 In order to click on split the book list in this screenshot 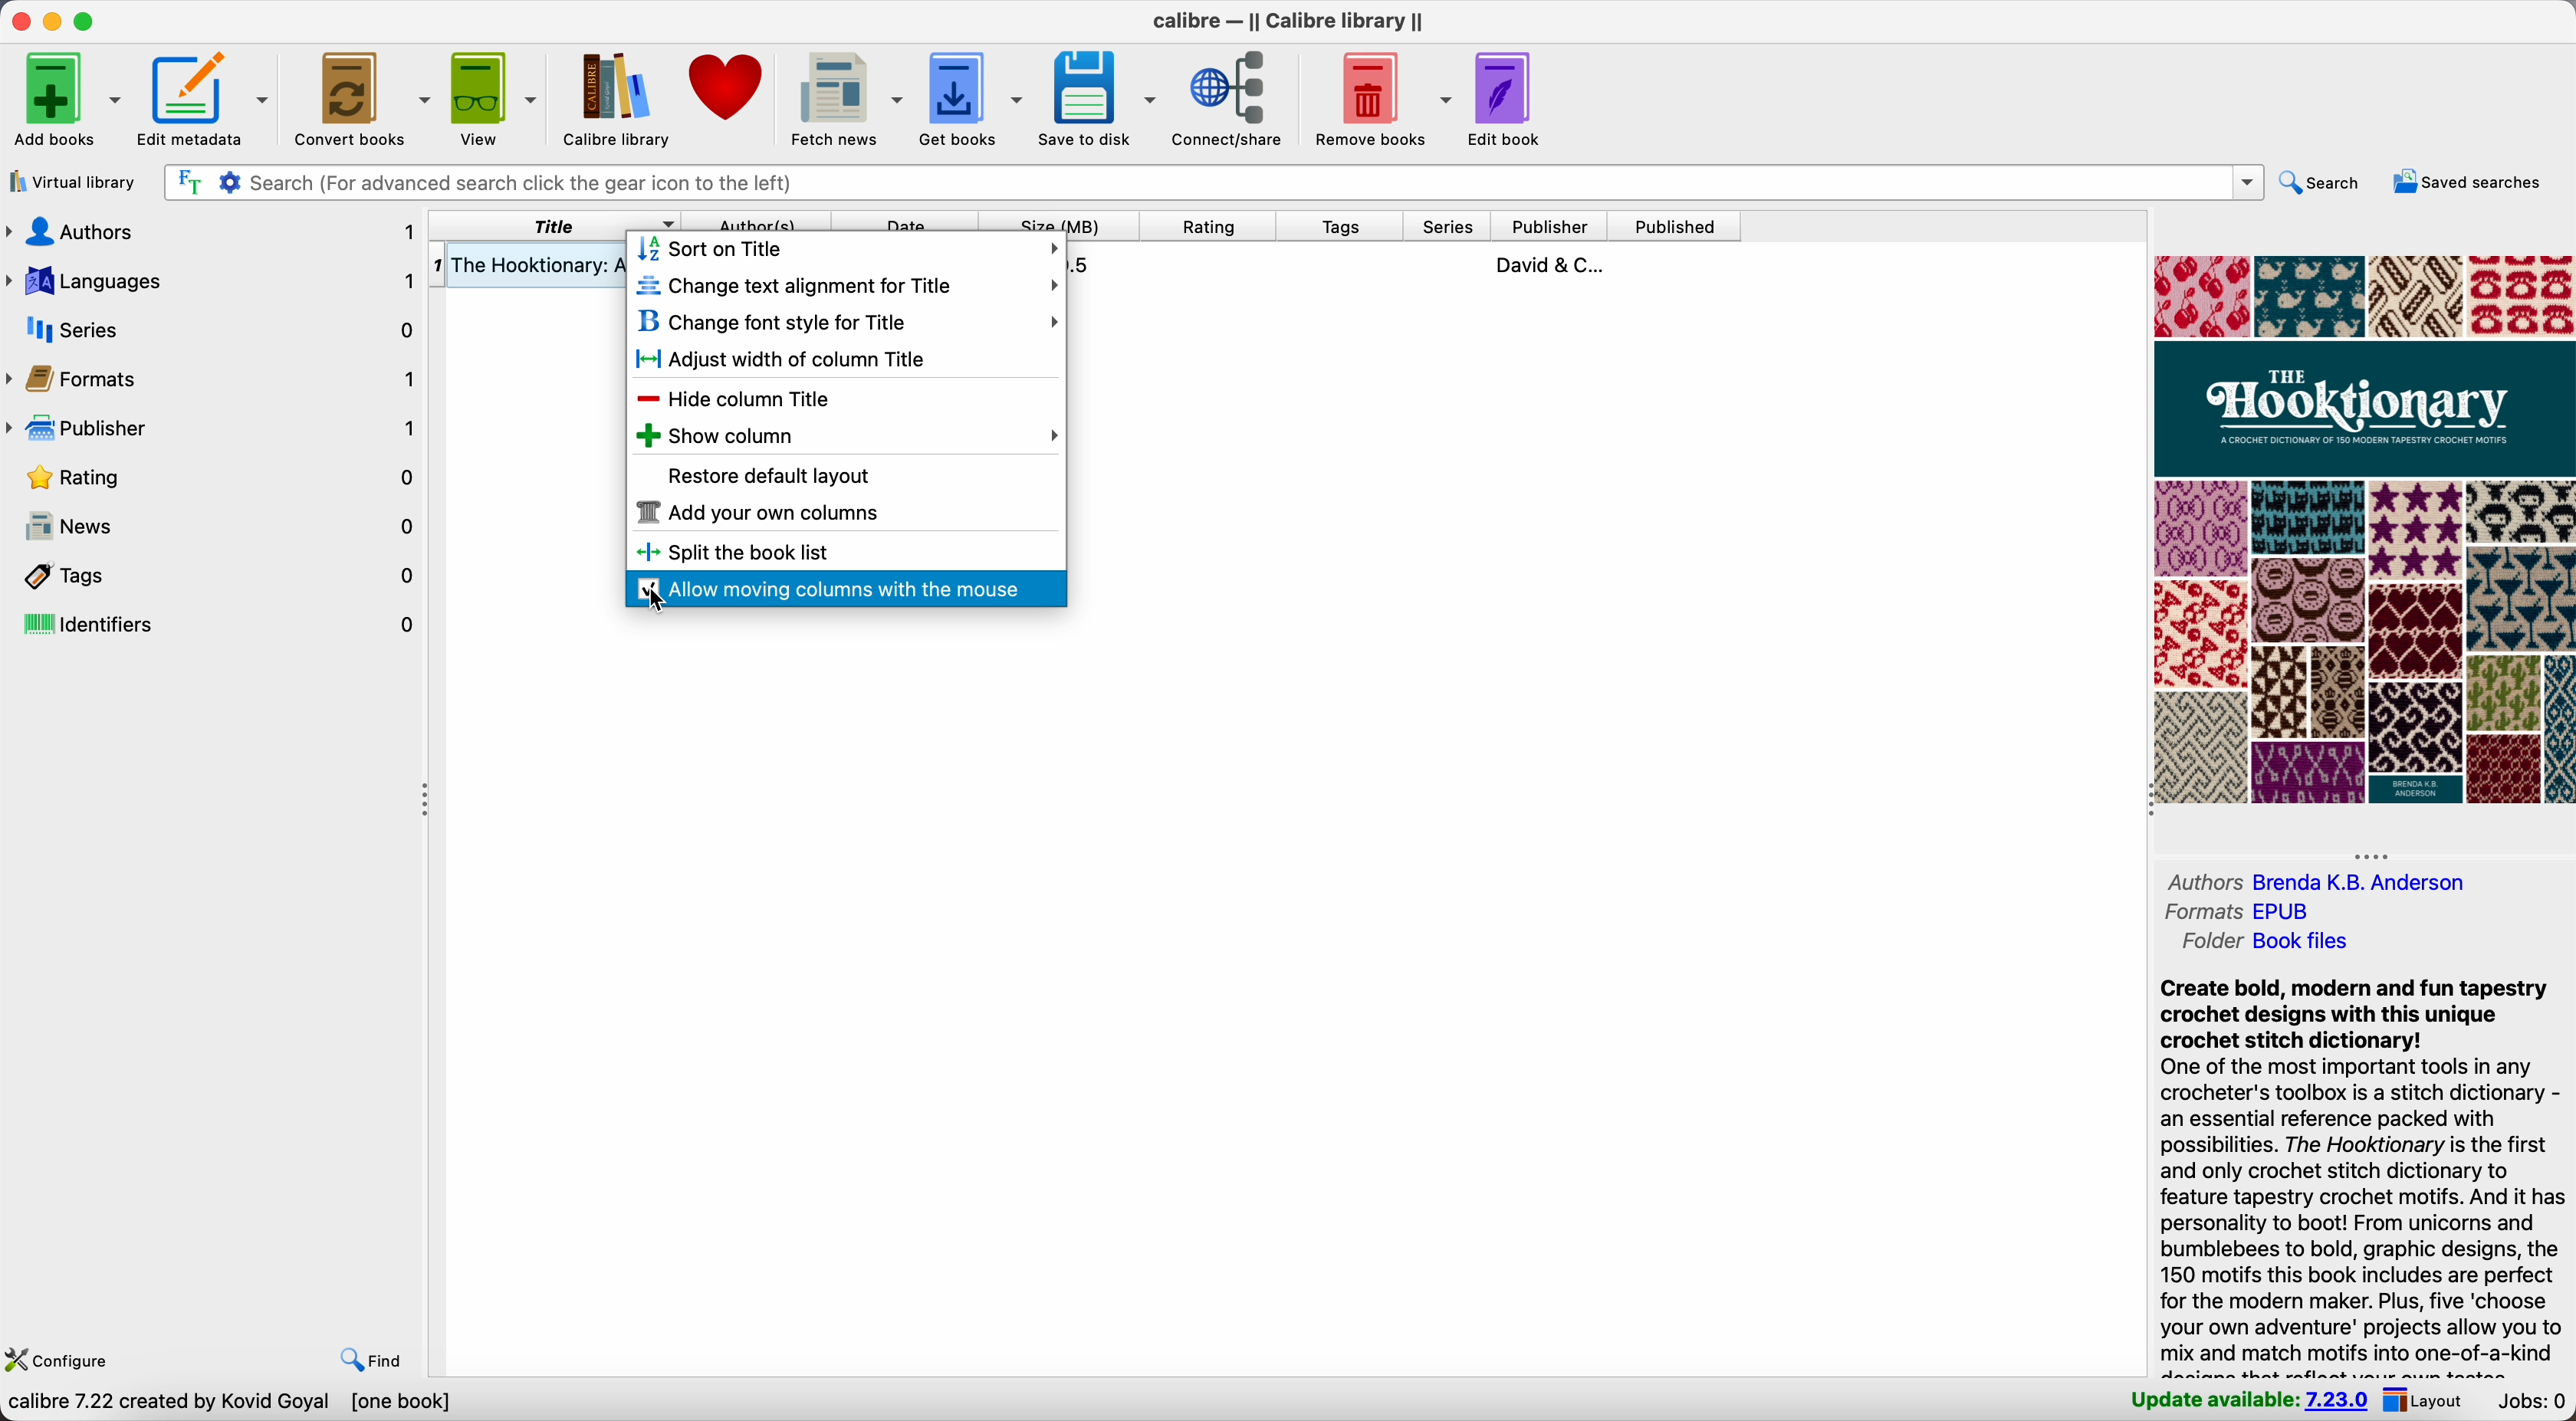, I will do `click(741, 551)`.